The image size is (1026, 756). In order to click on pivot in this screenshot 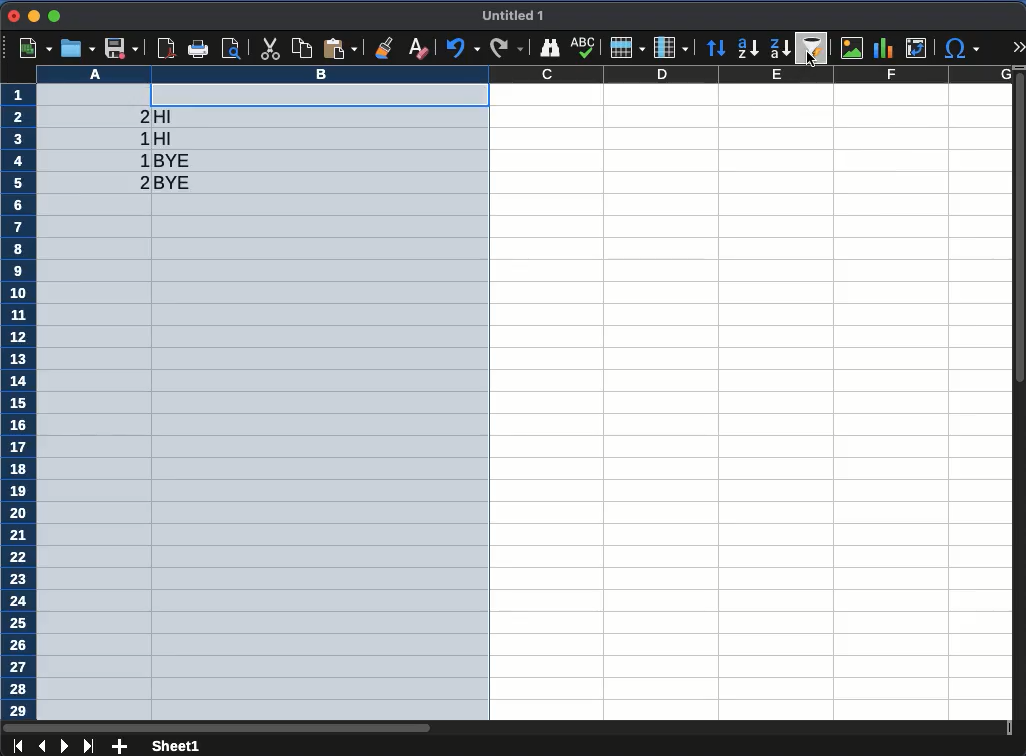, I will do `click(915, 48)`.